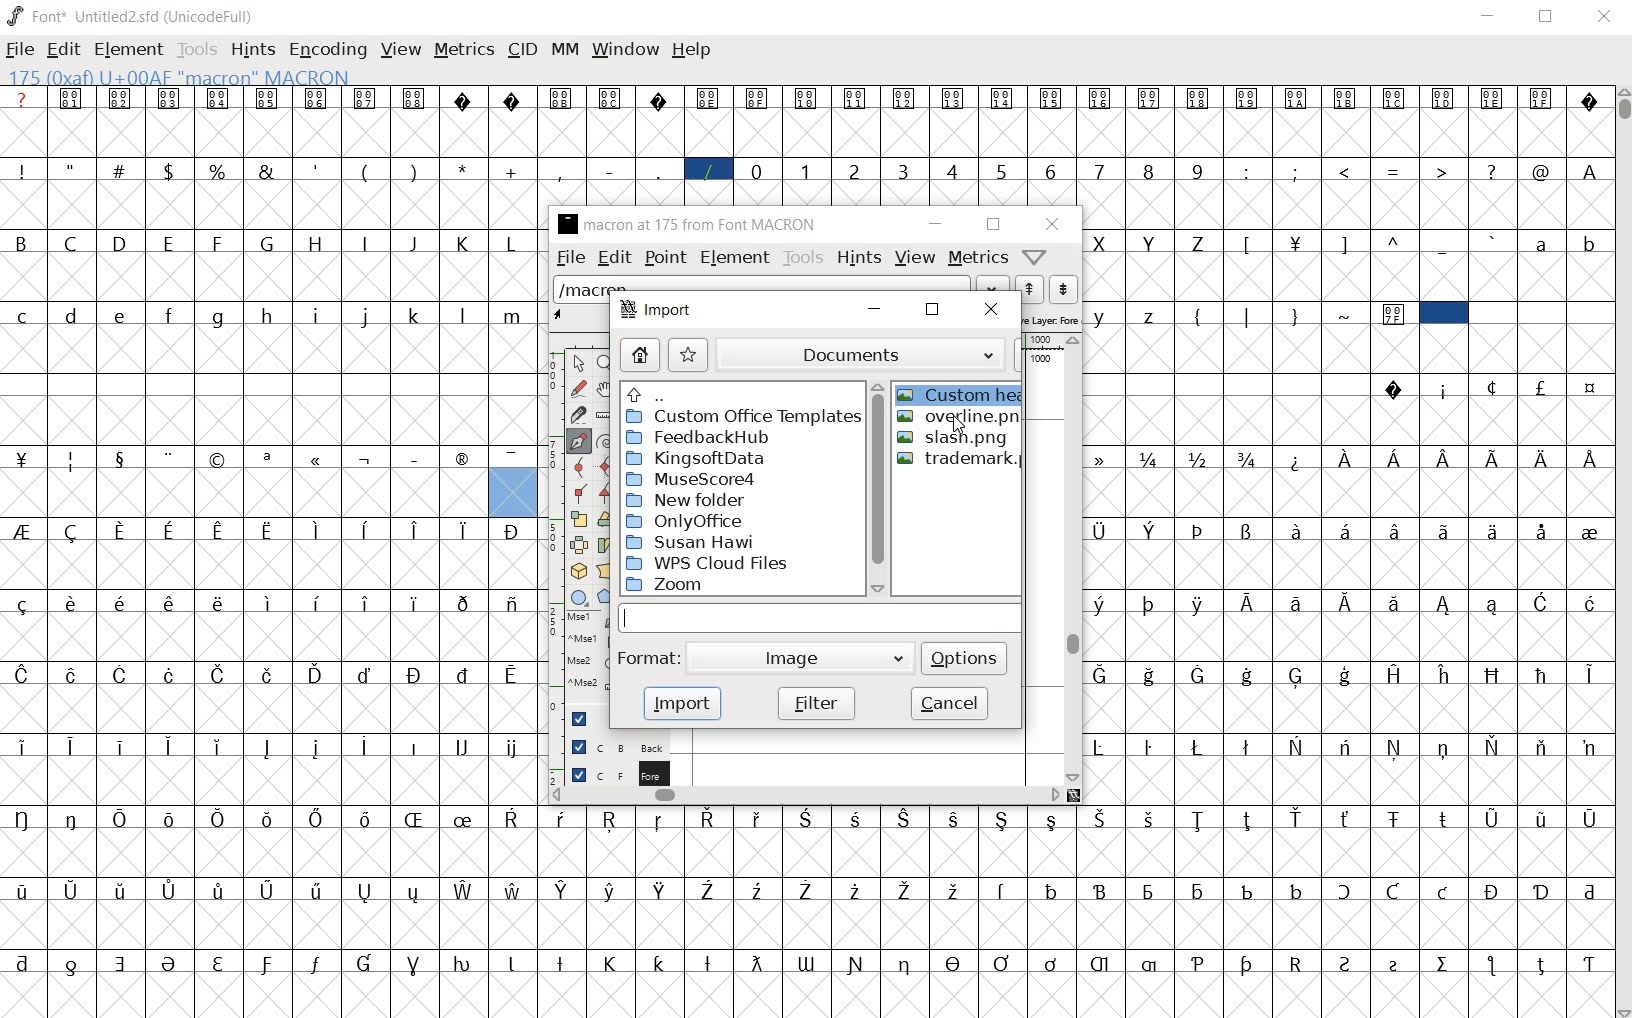 This screenshot has height=1018, width=1632. I want to click on j, so click(366, 317).